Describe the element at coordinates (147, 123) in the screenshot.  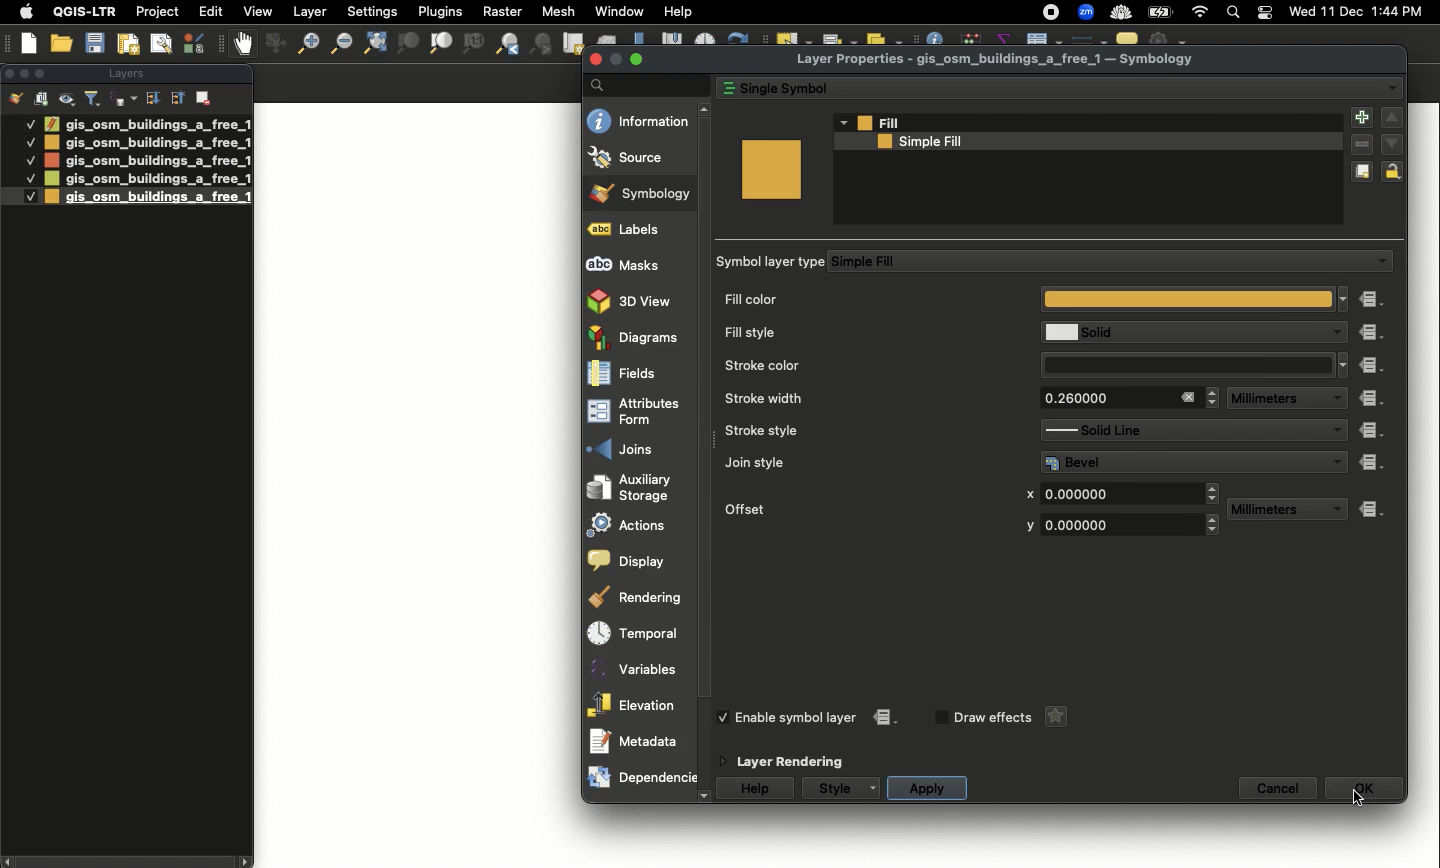
I see `gis_osm_buildings_a_free_1` at that location.